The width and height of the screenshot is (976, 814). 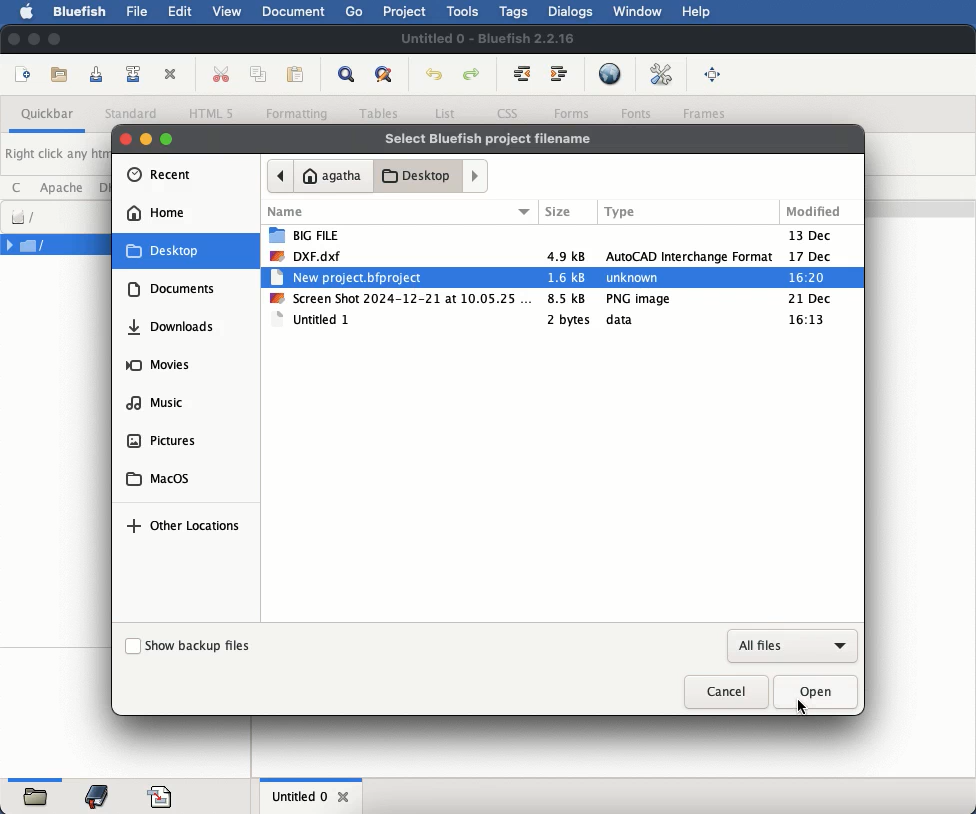 I want to click on forward, so click(x=477, y=177).